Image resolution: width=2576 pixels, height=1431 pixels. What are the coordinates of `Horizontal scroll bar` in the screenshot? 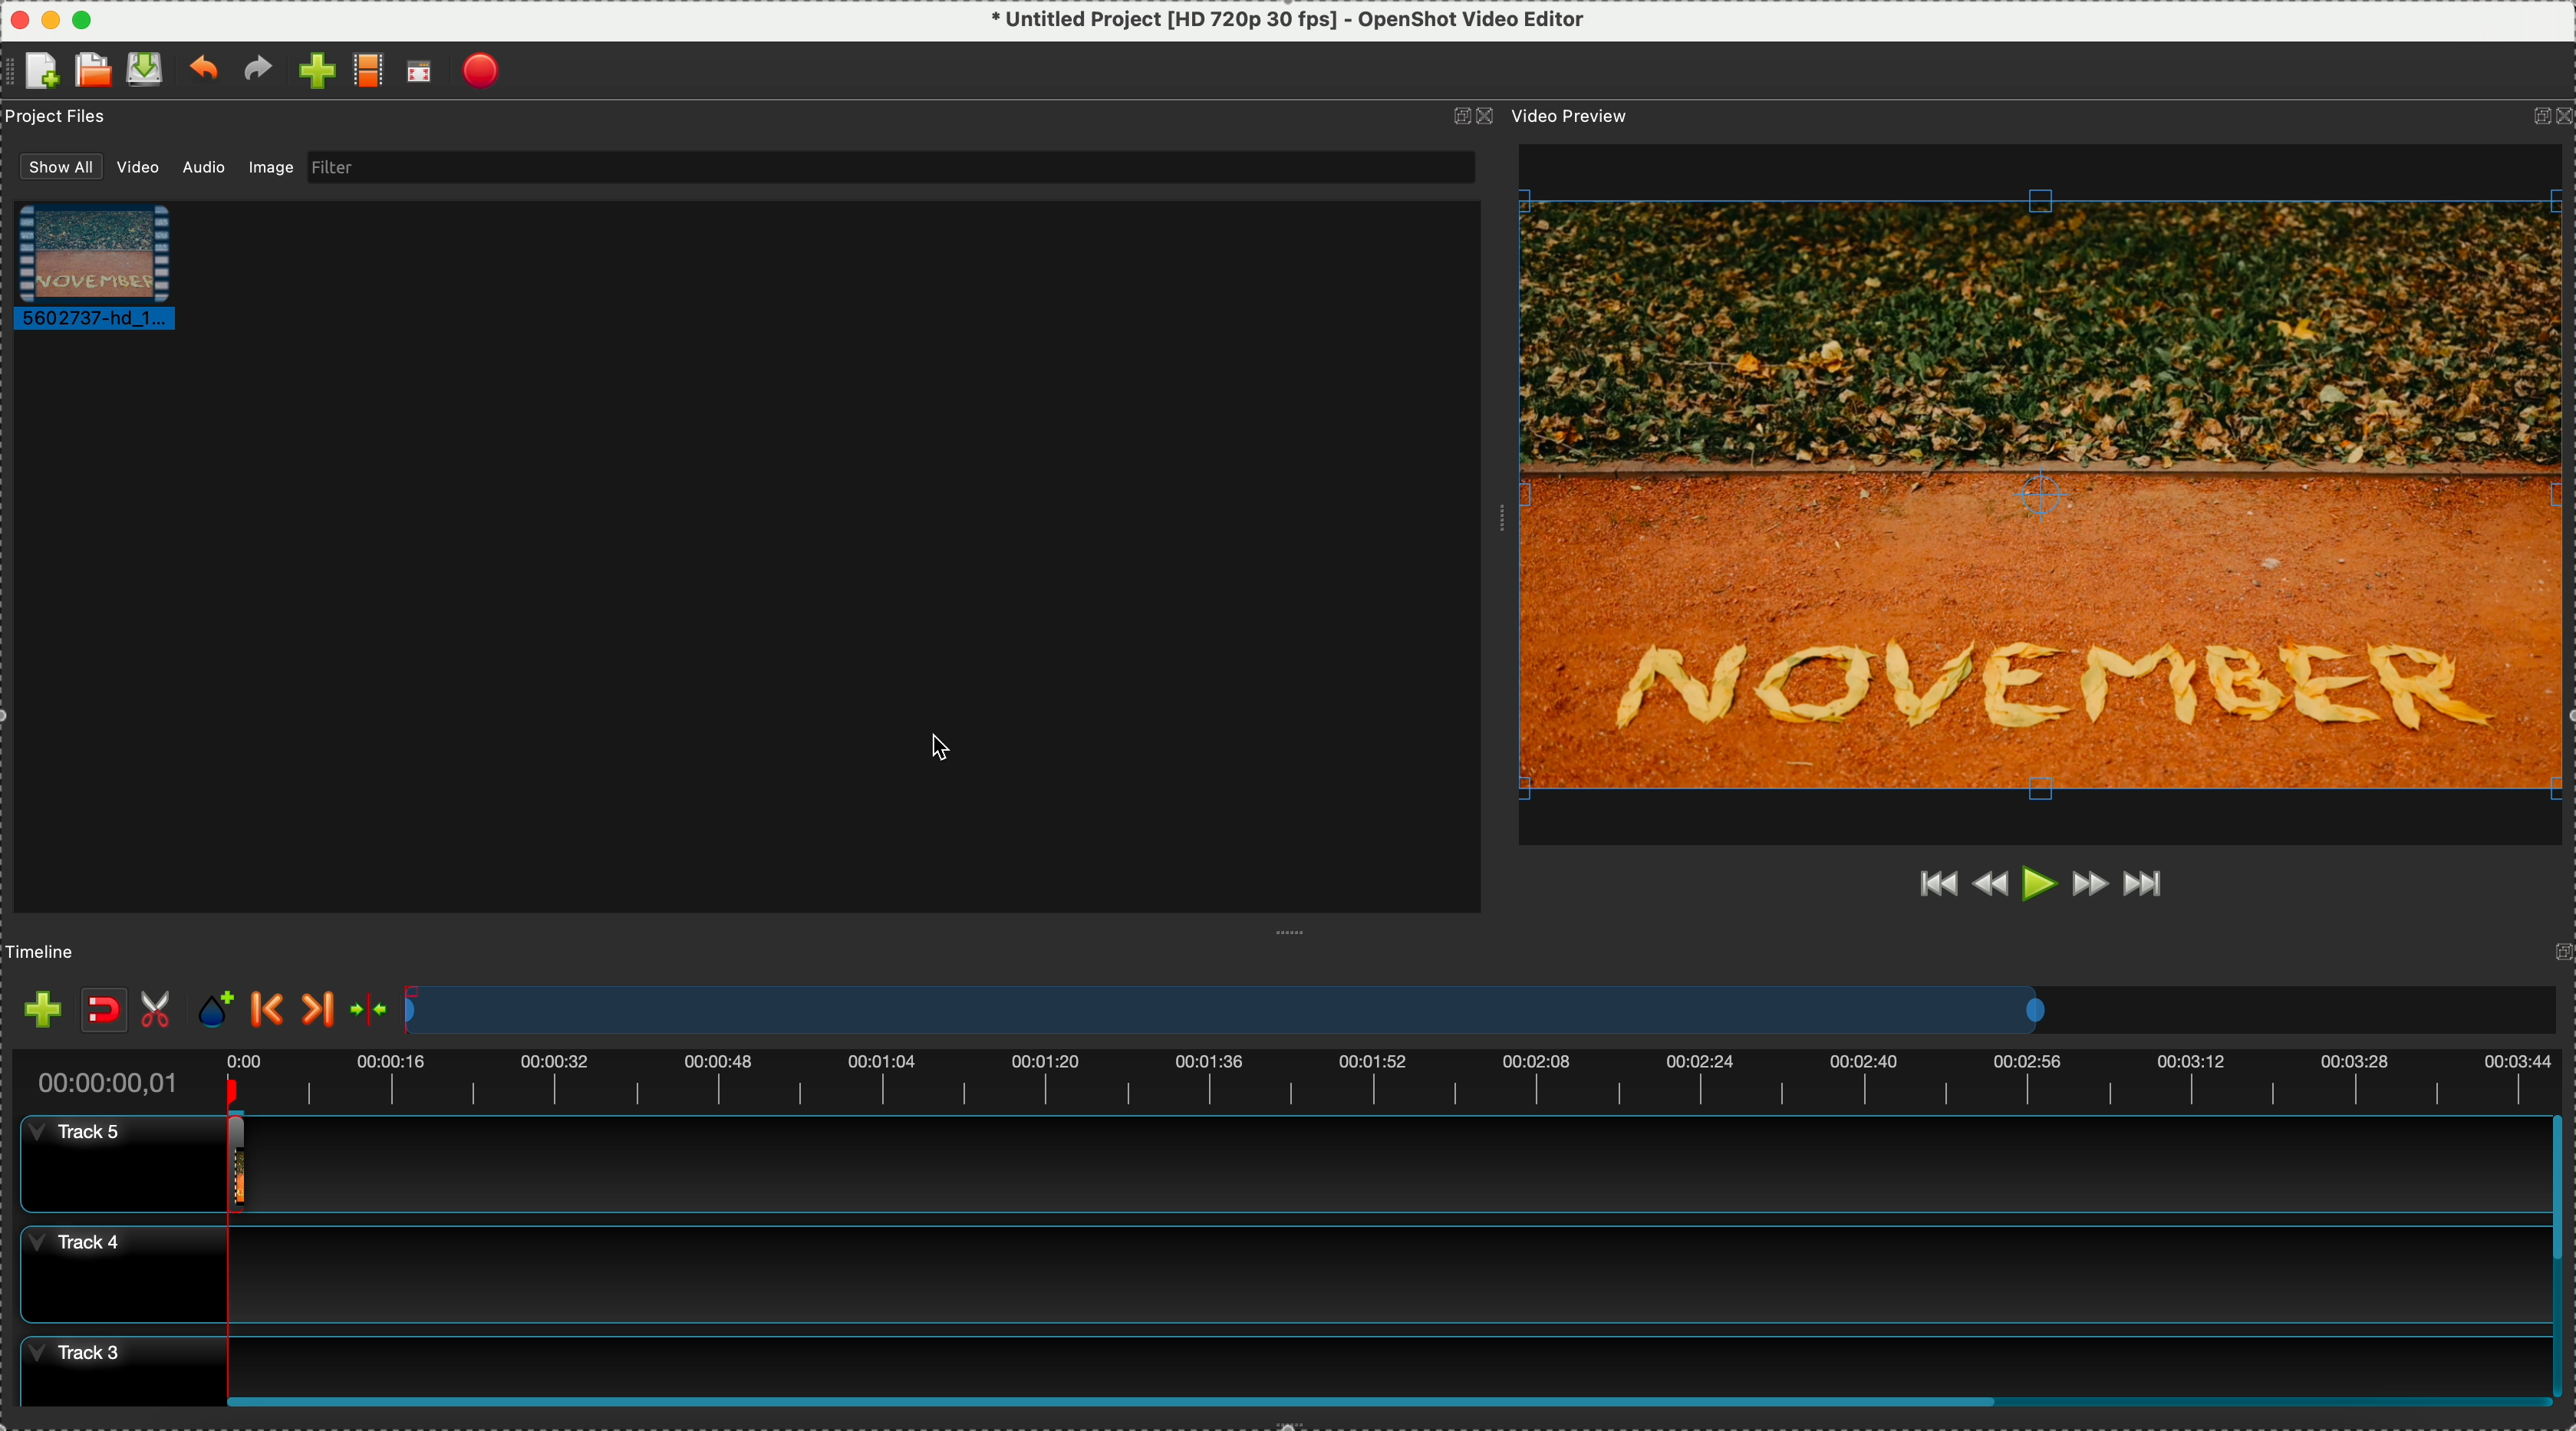 It's located at (1389, 1402).